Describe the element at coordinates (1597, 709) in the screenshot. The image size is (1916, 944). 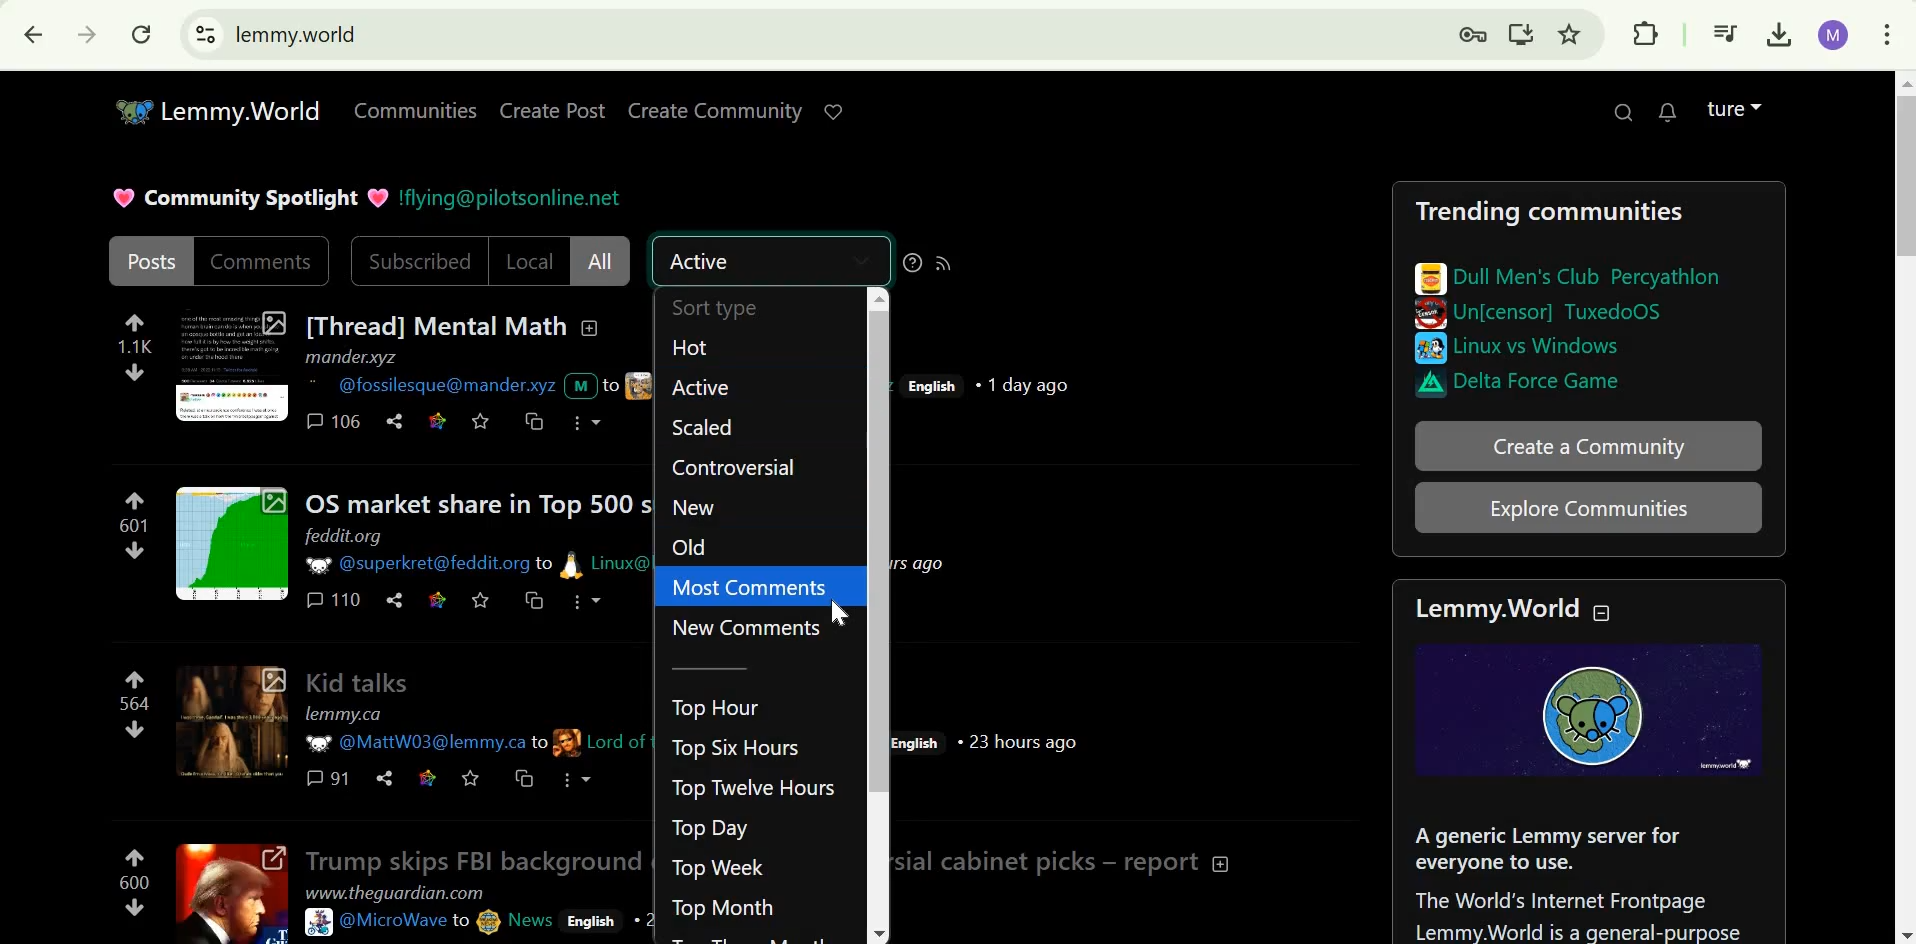
I see `Logo` at that location.